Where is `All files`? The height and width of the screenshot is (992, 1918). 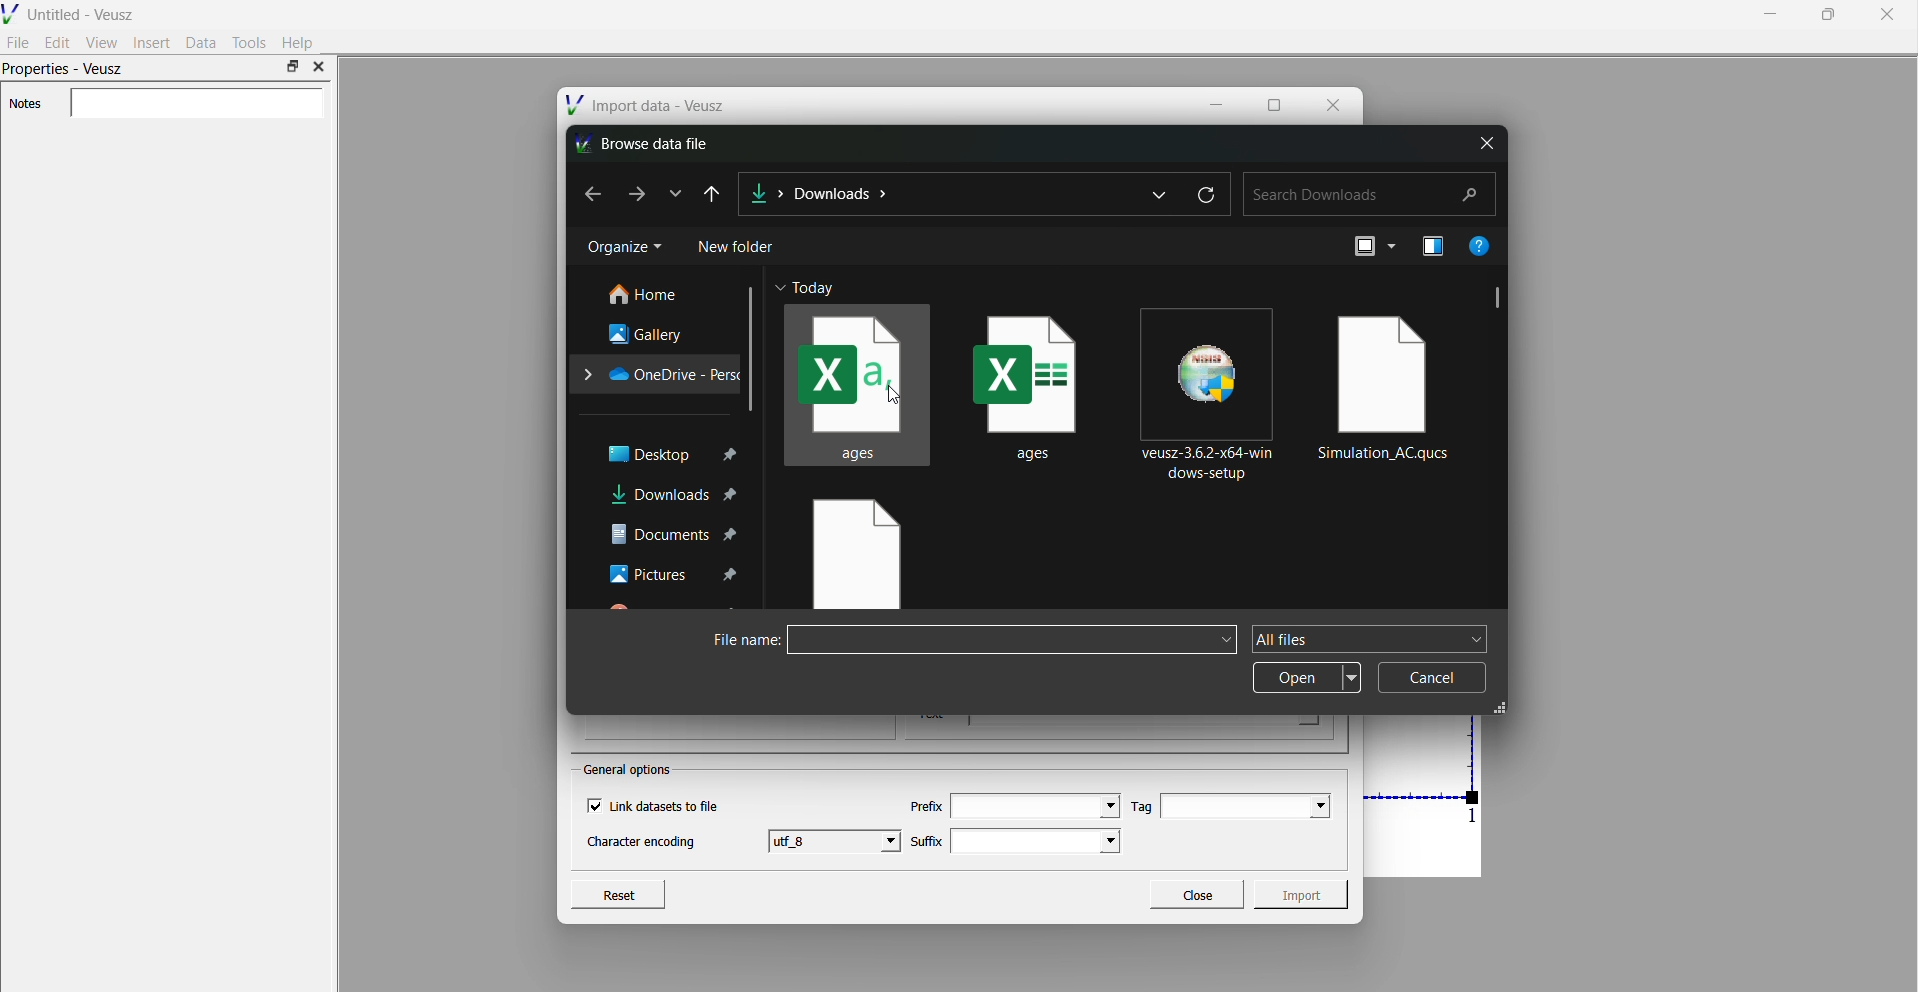
All files is located at coordinates (1370, 639).